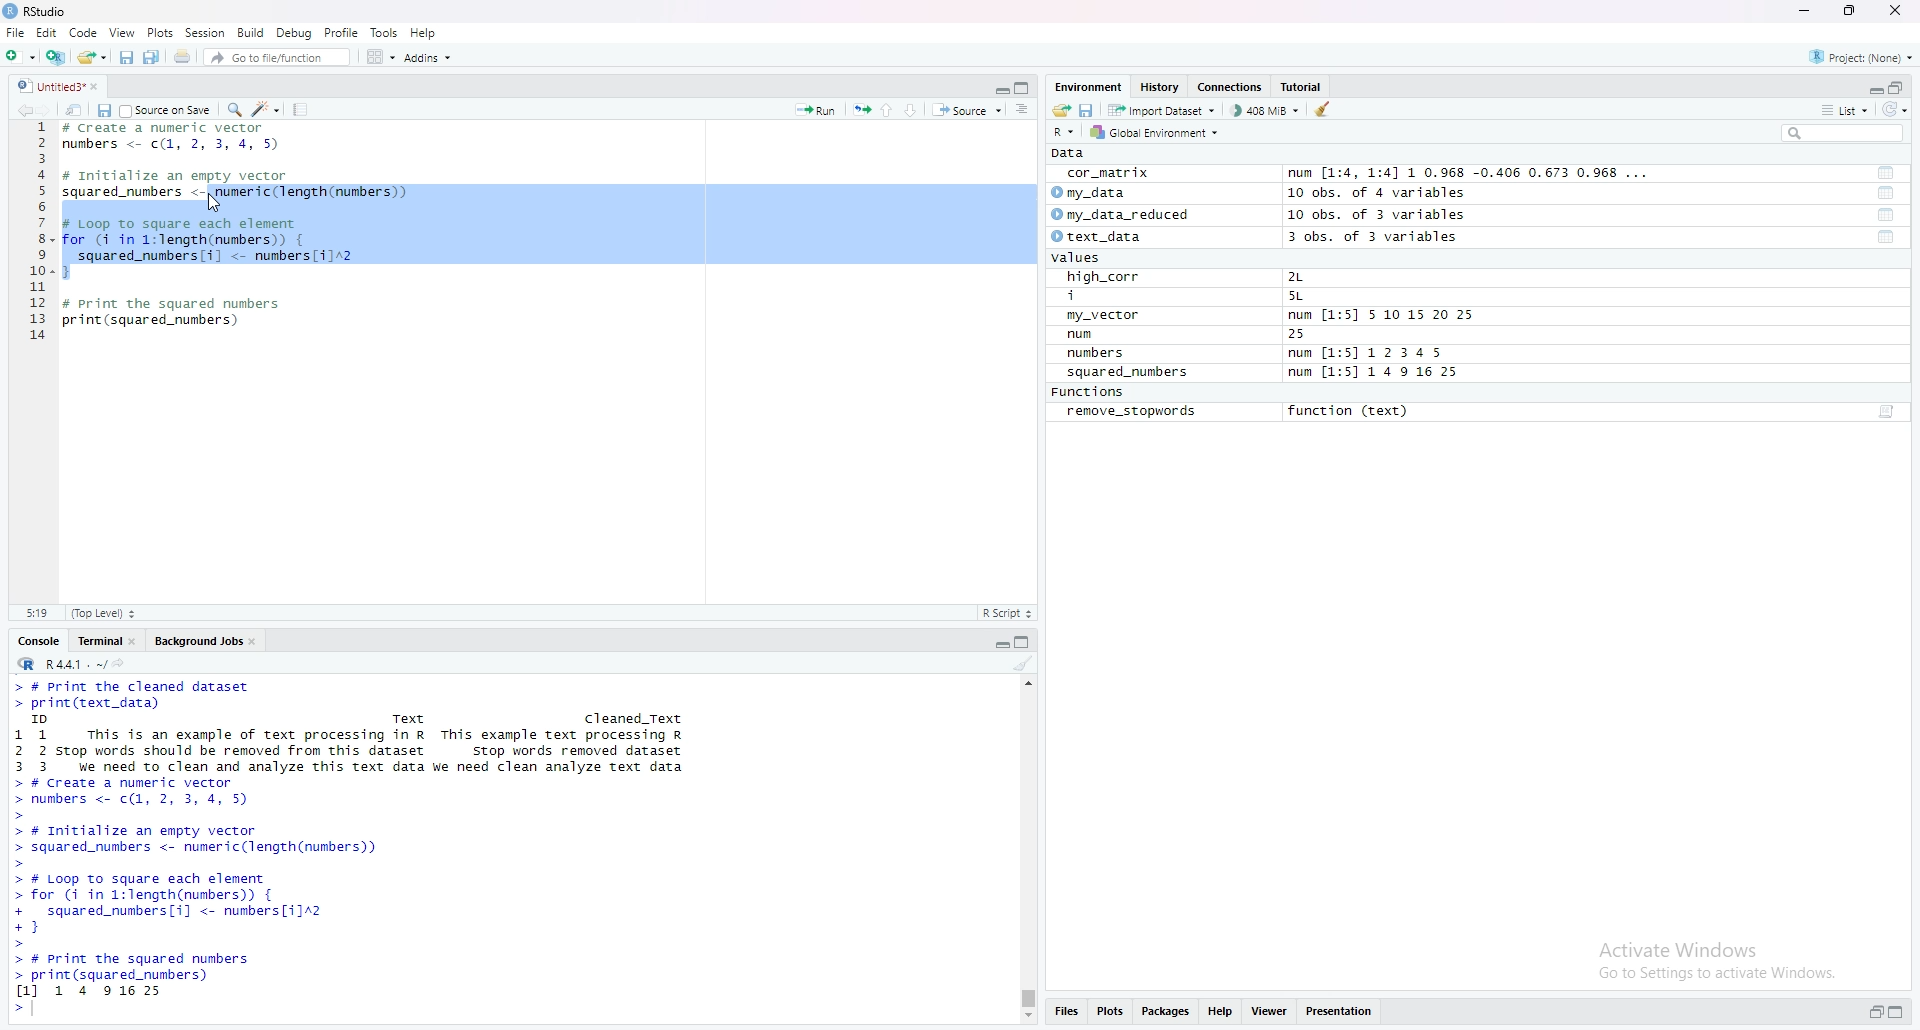 The image size is (1920, 1030). What do you see at coordinates (122, 32) in the screenshot?
I see `View` at bounding box center [122, 32].